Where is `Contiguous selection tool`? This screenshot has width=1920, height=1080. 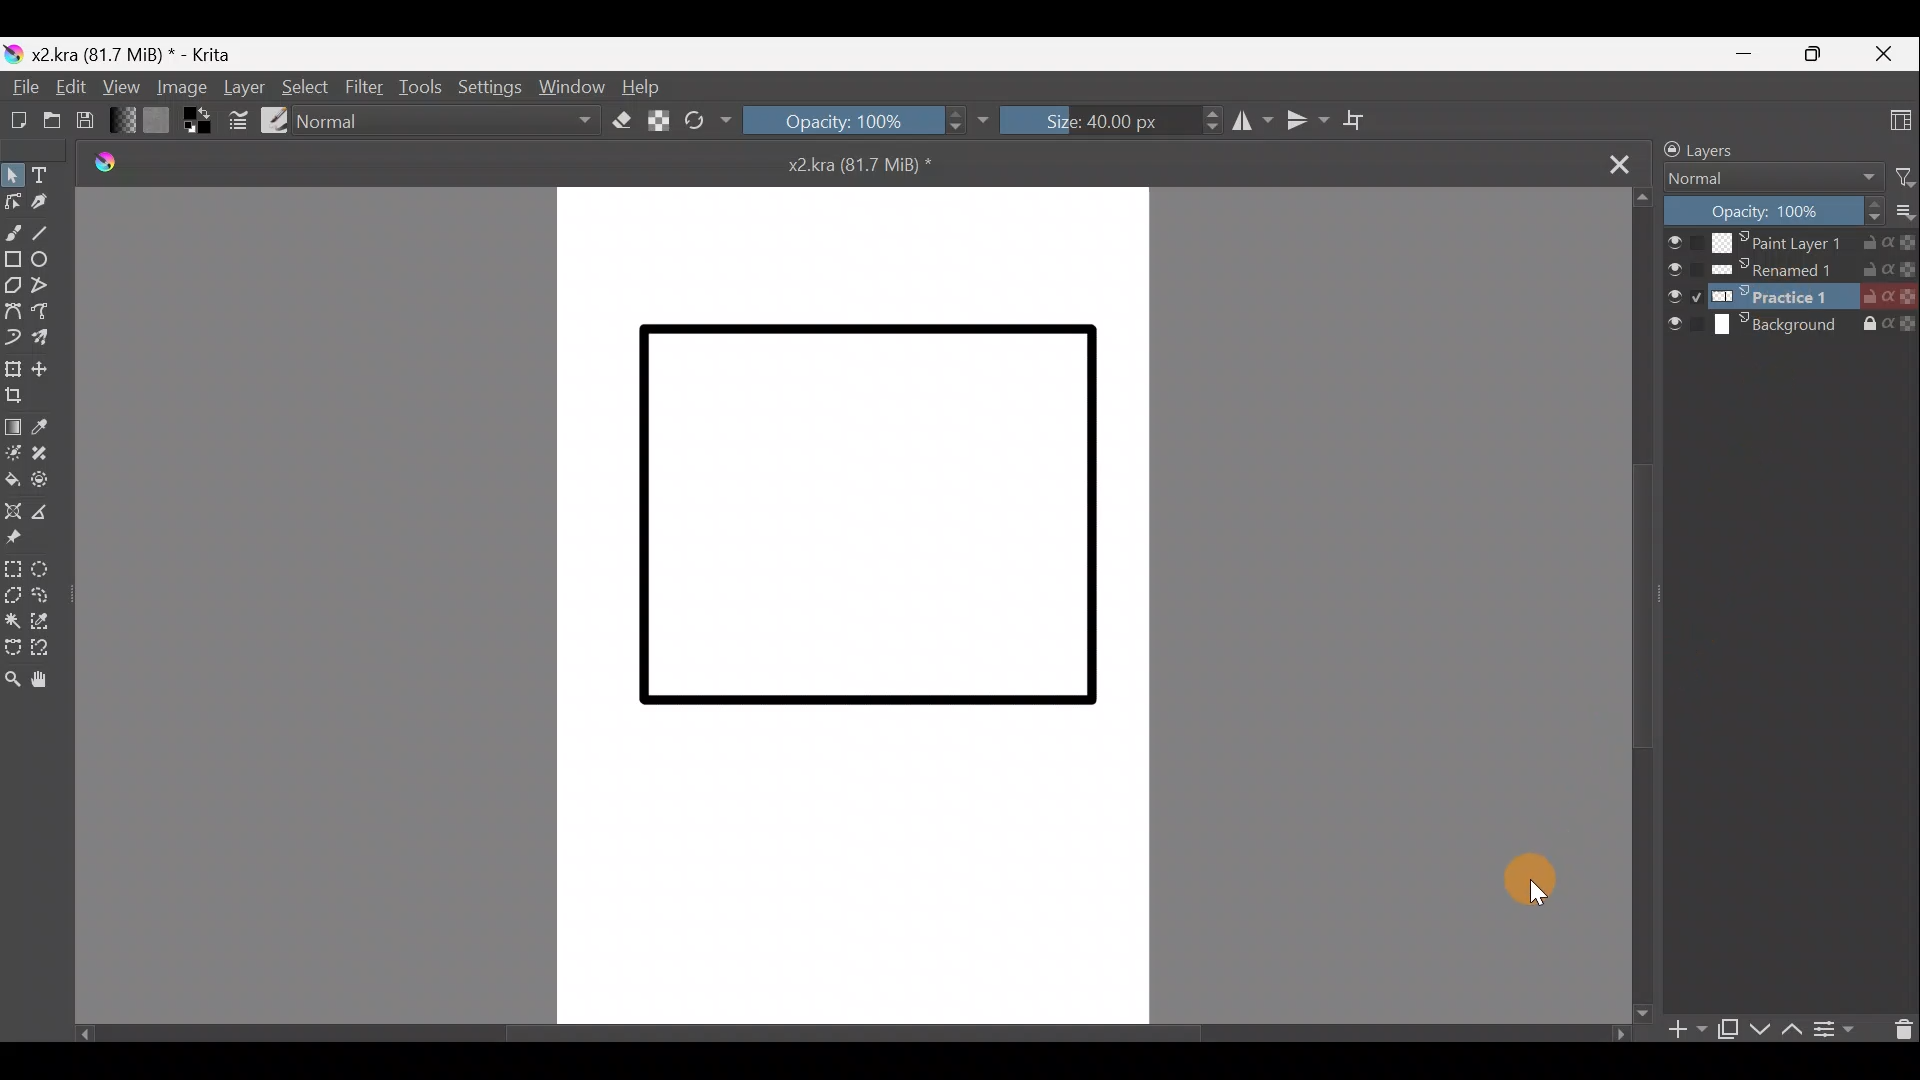
Contiguous selection tool is located at coordinates (12, 617).